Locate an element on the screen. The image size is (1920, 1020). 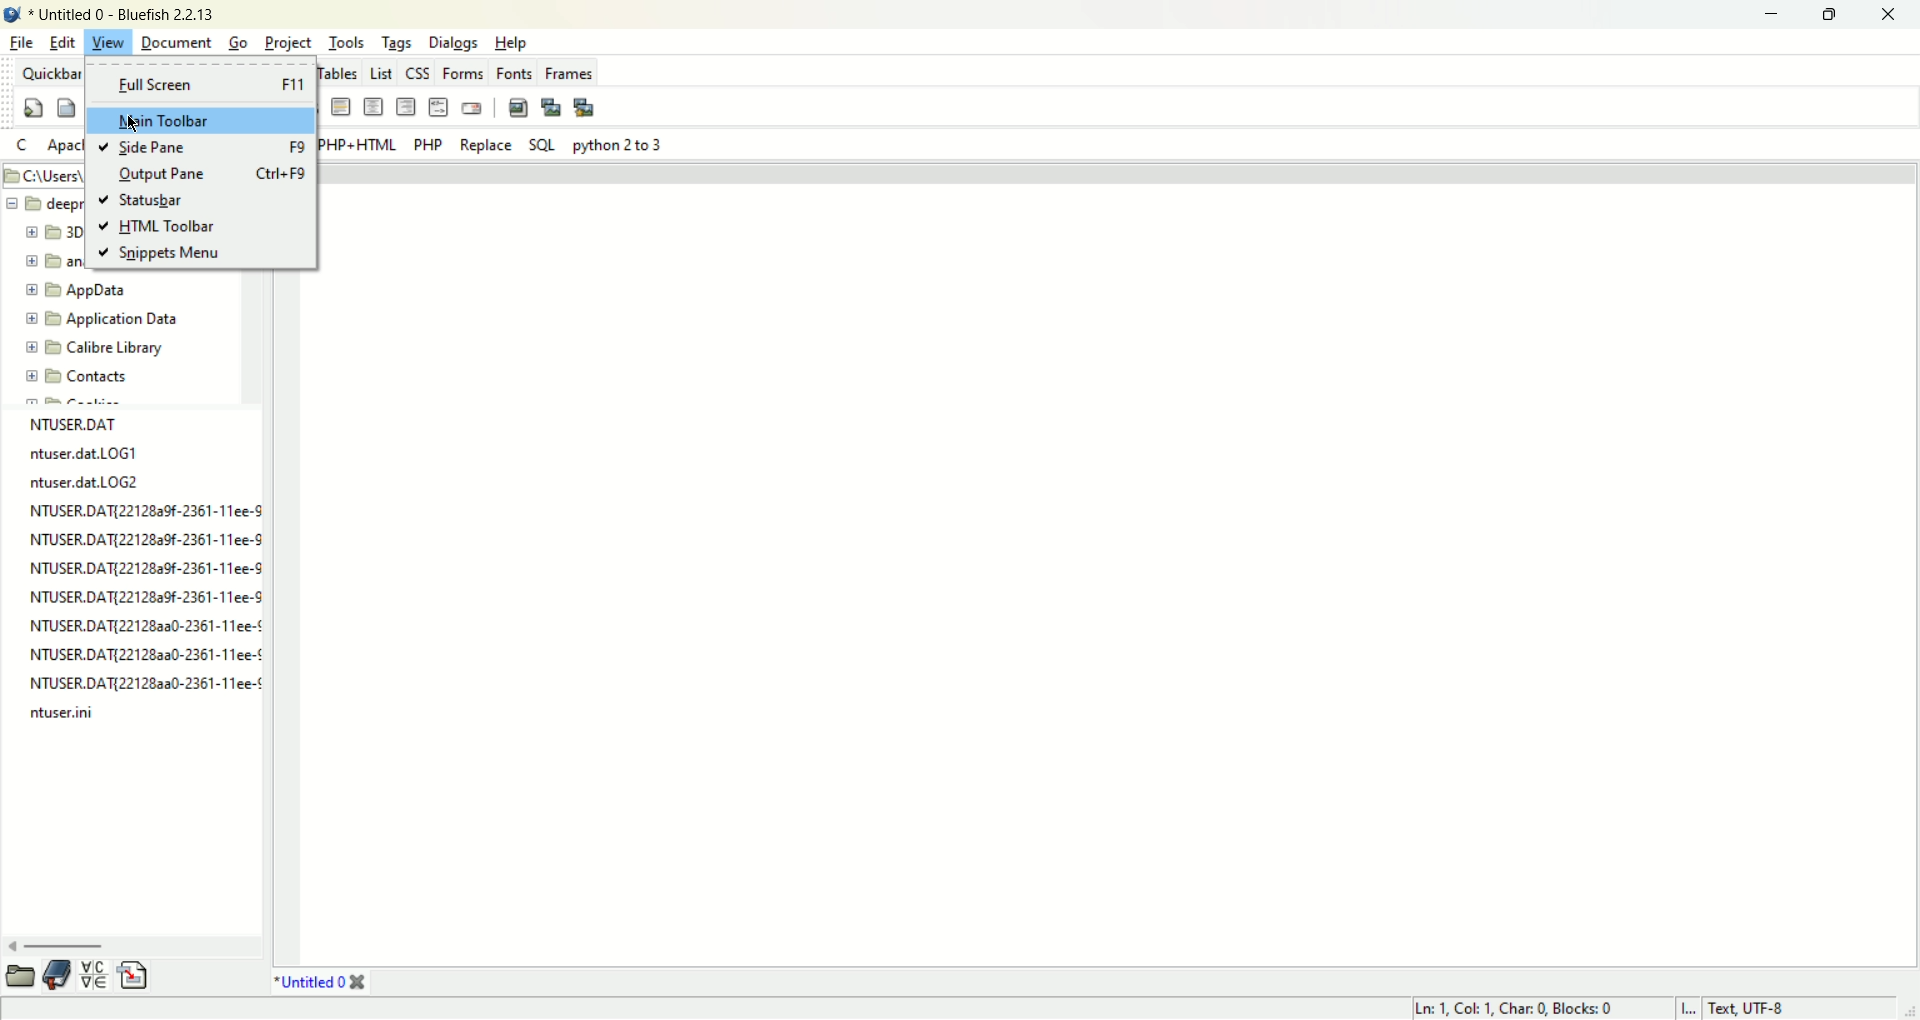
insert images is located at coordinates (517, 106).